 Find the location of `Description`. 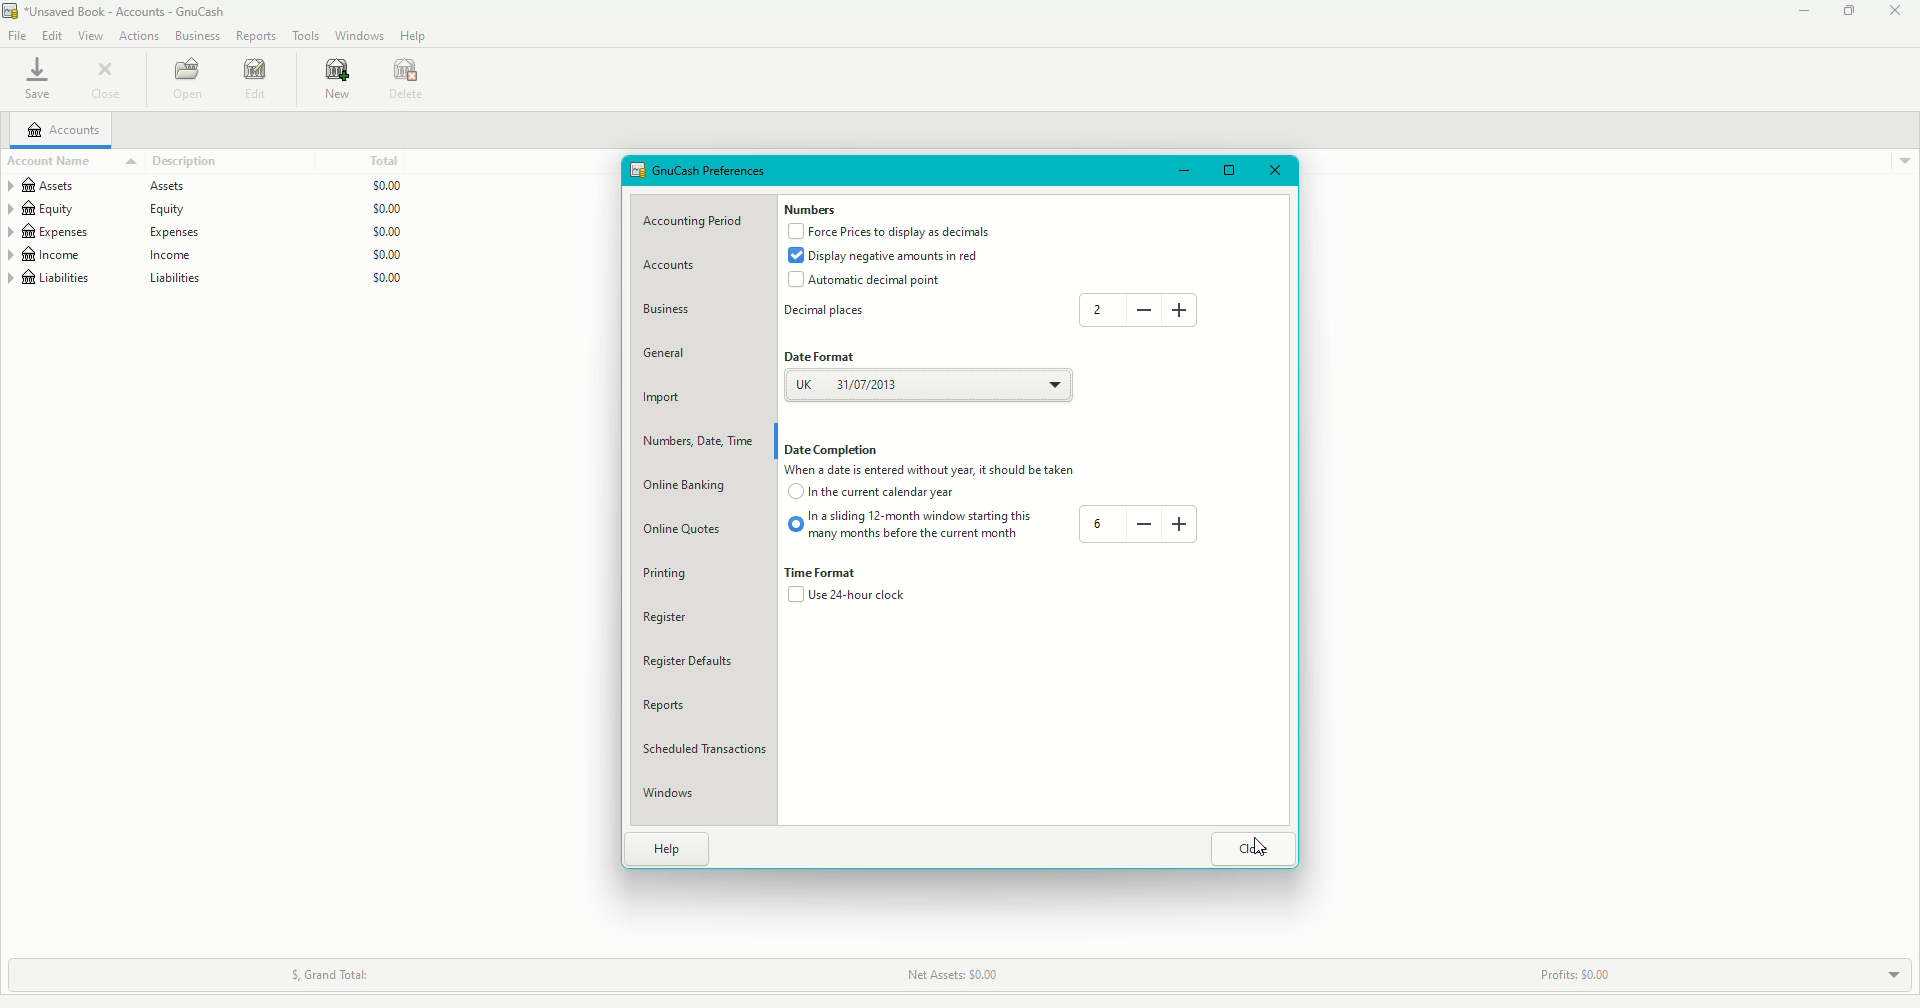

Description is located at coordinates (174, 159).